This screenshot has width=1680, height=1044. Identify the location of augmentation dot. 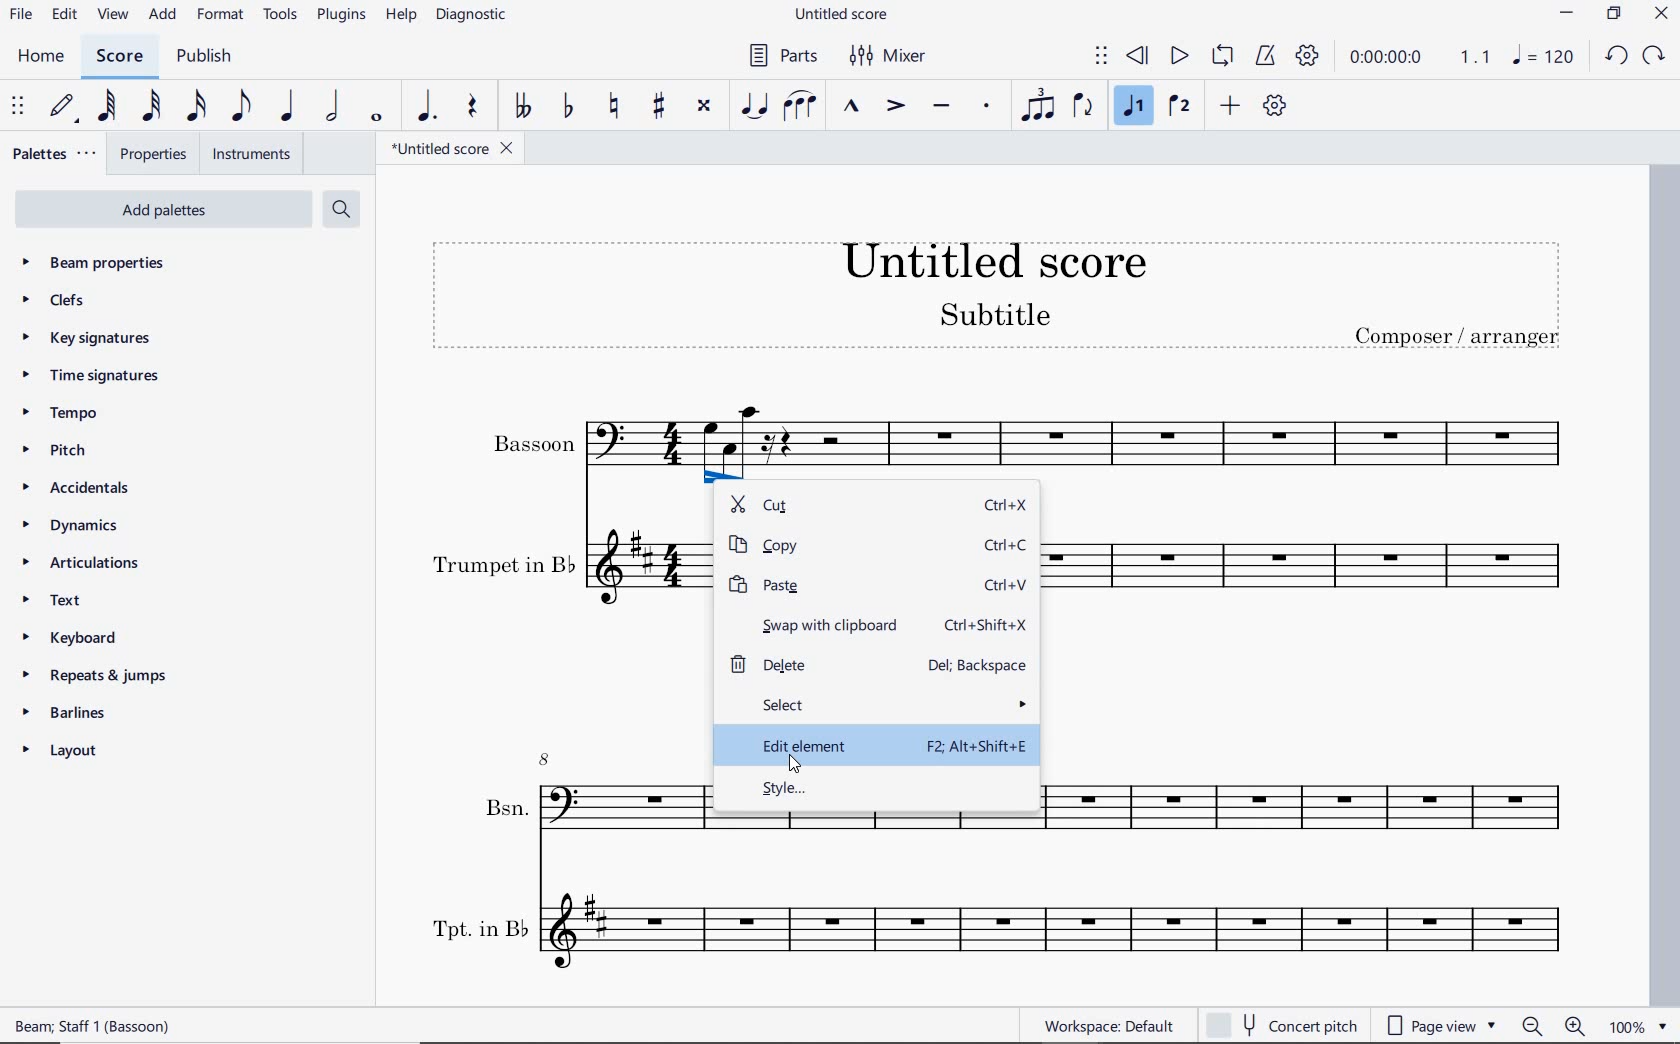
(427, 105).